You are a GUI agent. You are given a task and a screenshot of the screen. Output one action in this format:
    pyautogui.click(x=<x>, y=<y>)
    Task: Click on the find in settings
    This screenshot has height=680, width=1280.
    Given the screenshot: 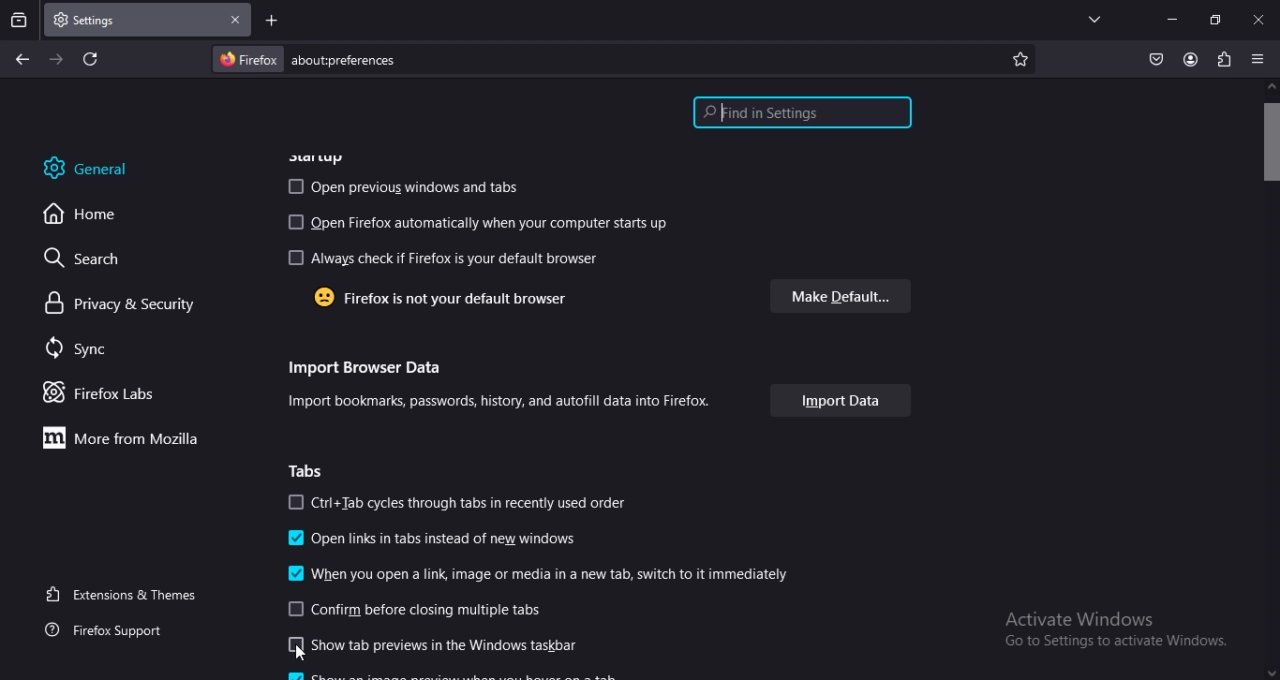 What is the action you would take?
    pyautogui.click(x=798, y=112)
    